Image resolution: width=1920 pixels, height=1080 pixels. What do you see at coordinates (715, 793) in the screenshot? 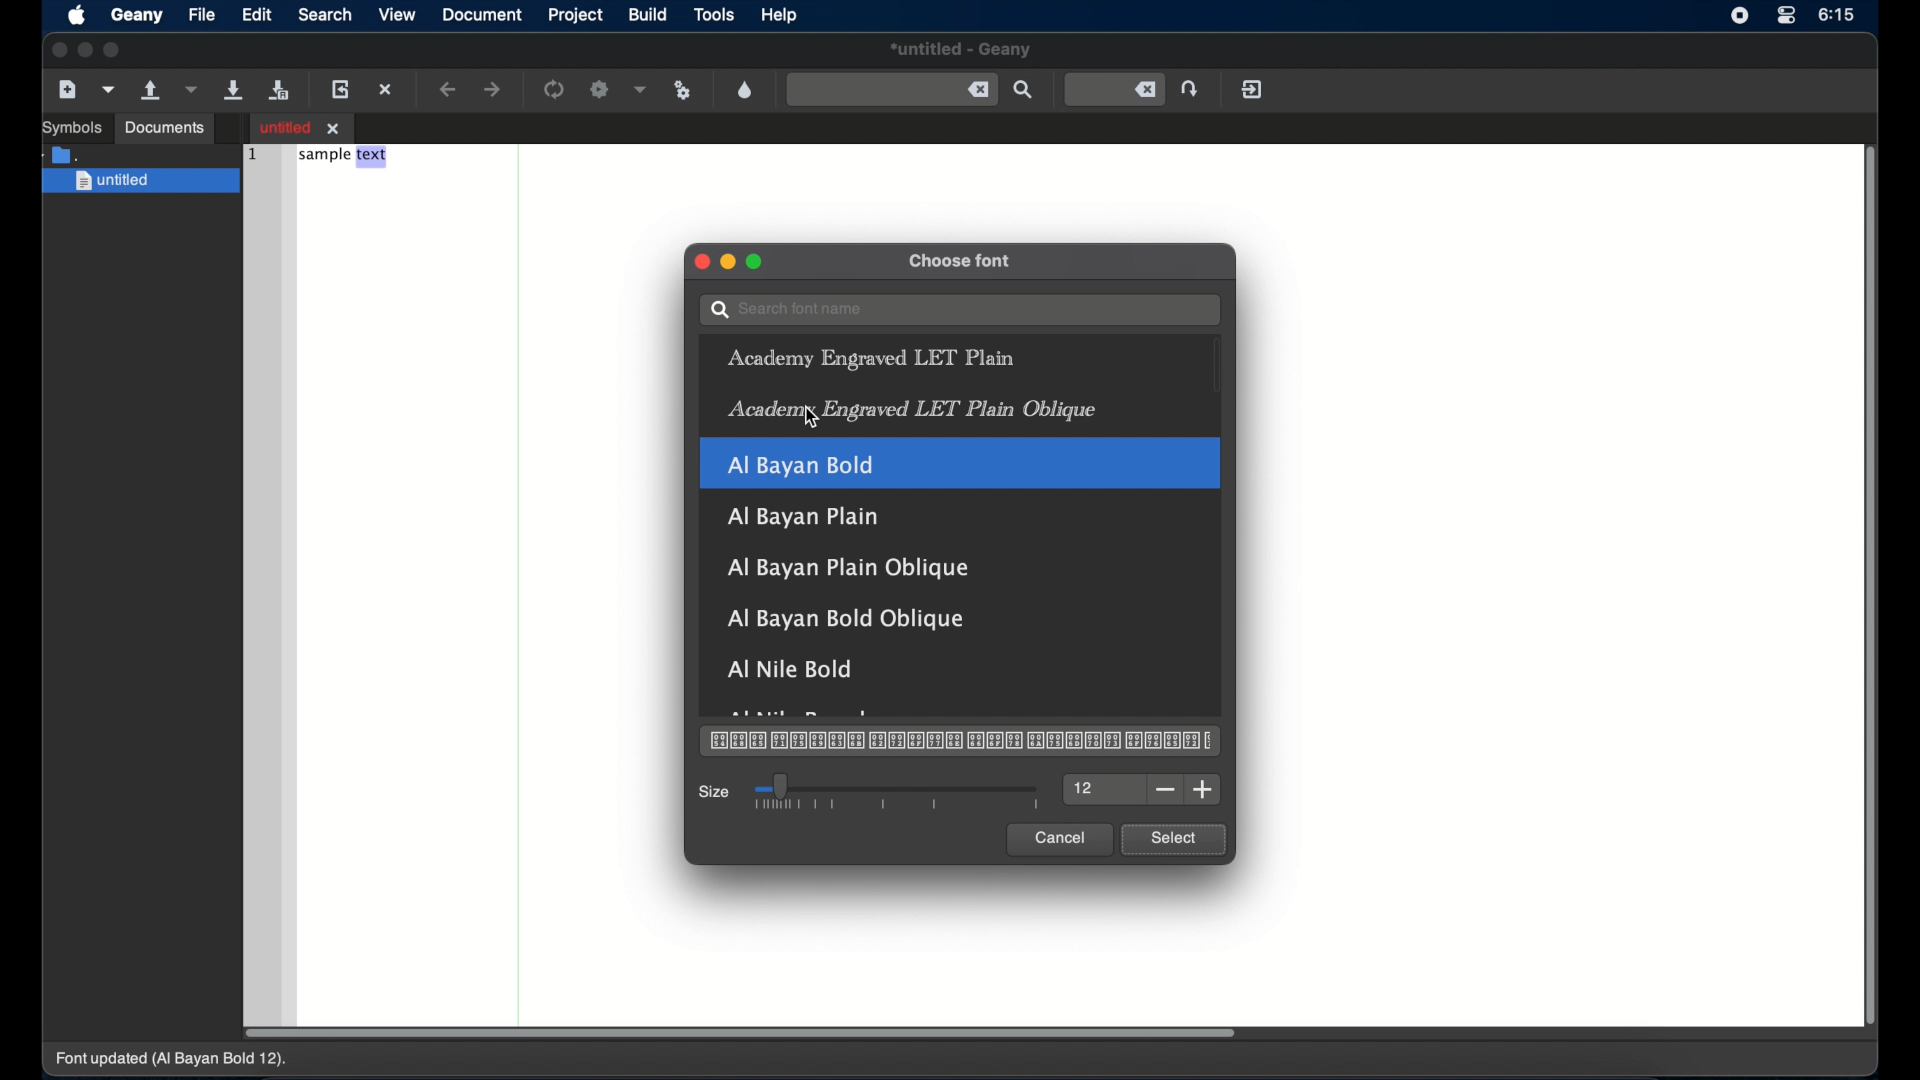
I see `size` at bounding box center [715, 793].